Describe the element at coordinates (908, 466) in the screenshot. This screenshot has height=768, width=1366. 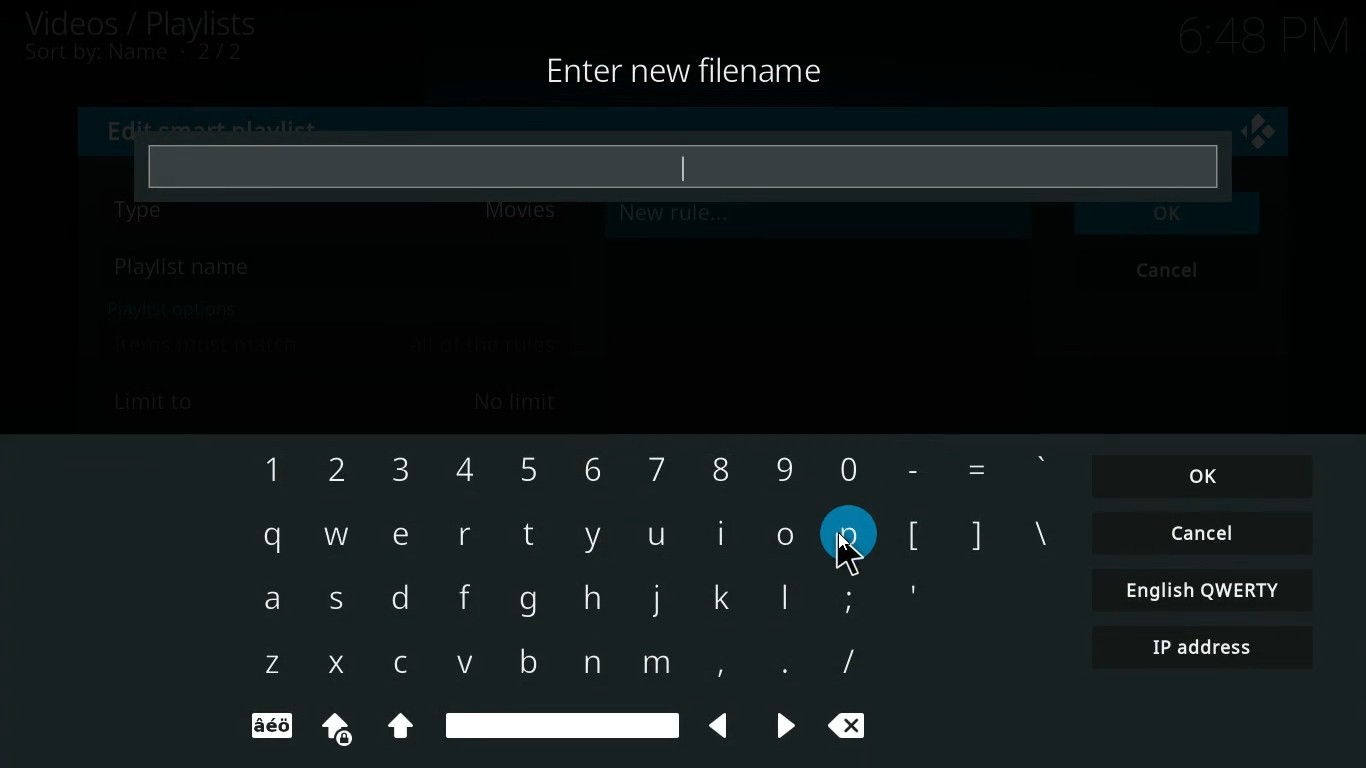
I see `-` at that location.